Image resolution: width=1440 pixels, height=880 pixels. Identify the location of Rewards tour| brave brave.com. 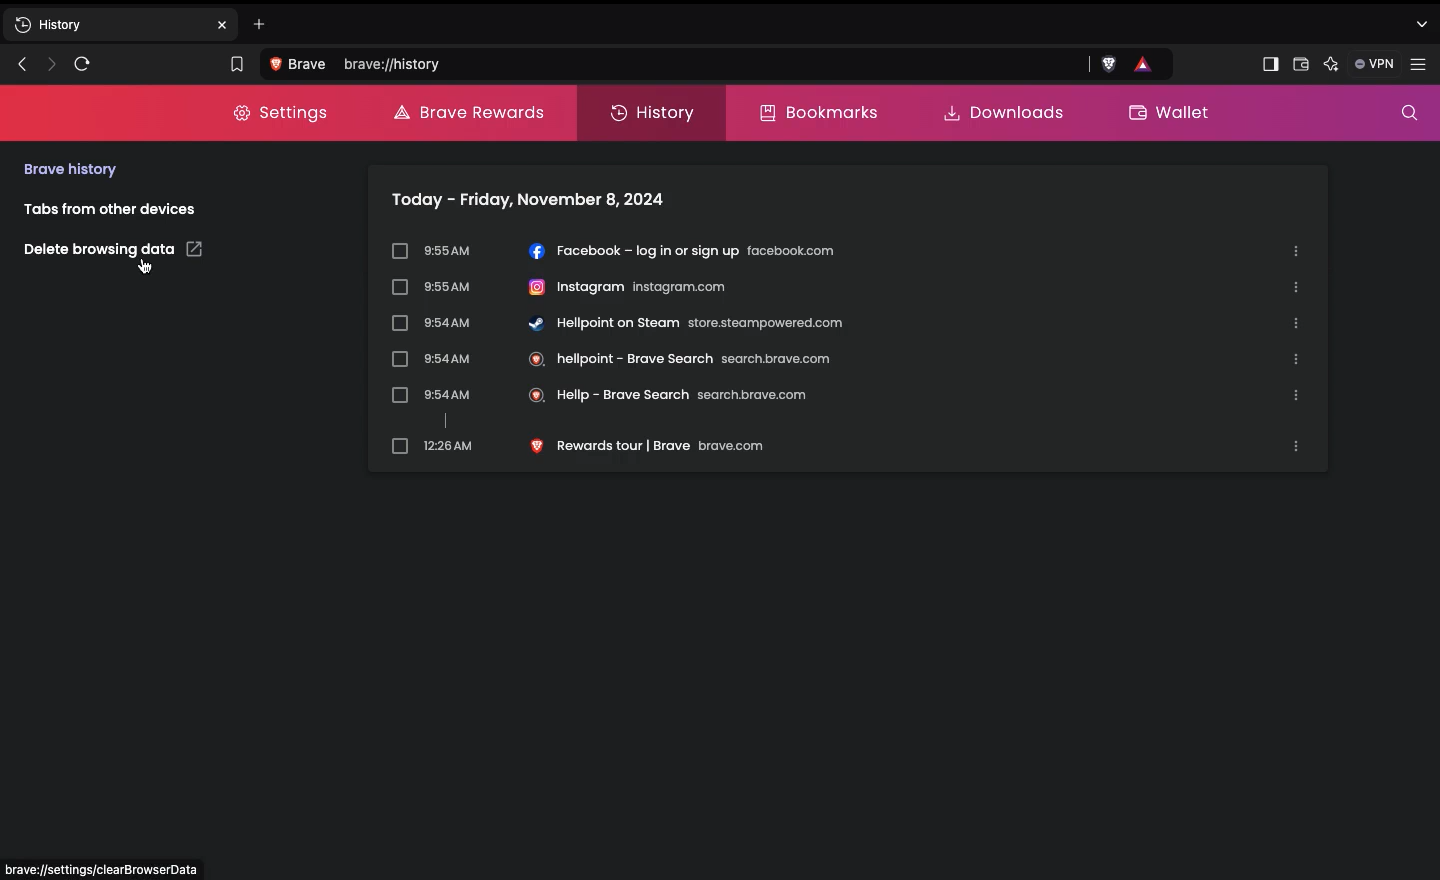
(843, 445).